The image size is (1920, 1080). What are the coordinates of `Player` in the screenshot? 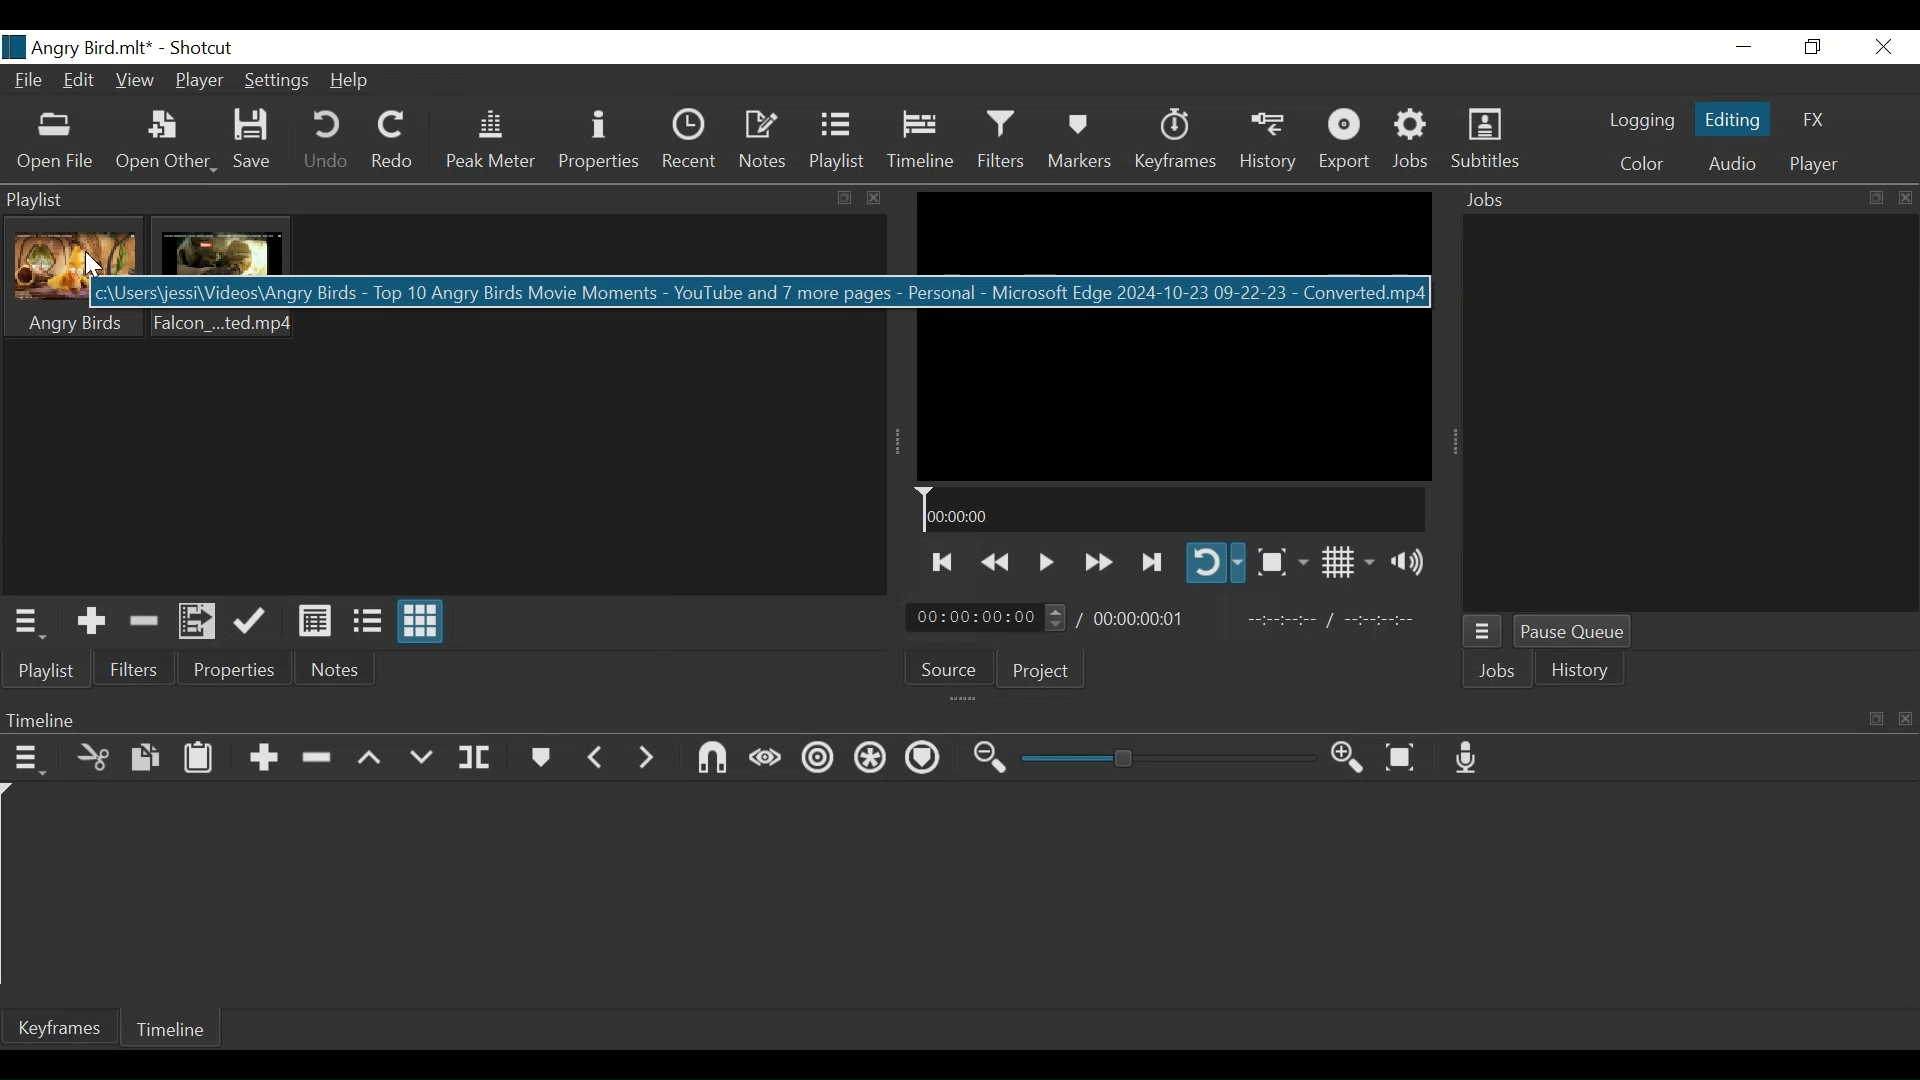 It's located at (1815, 161).